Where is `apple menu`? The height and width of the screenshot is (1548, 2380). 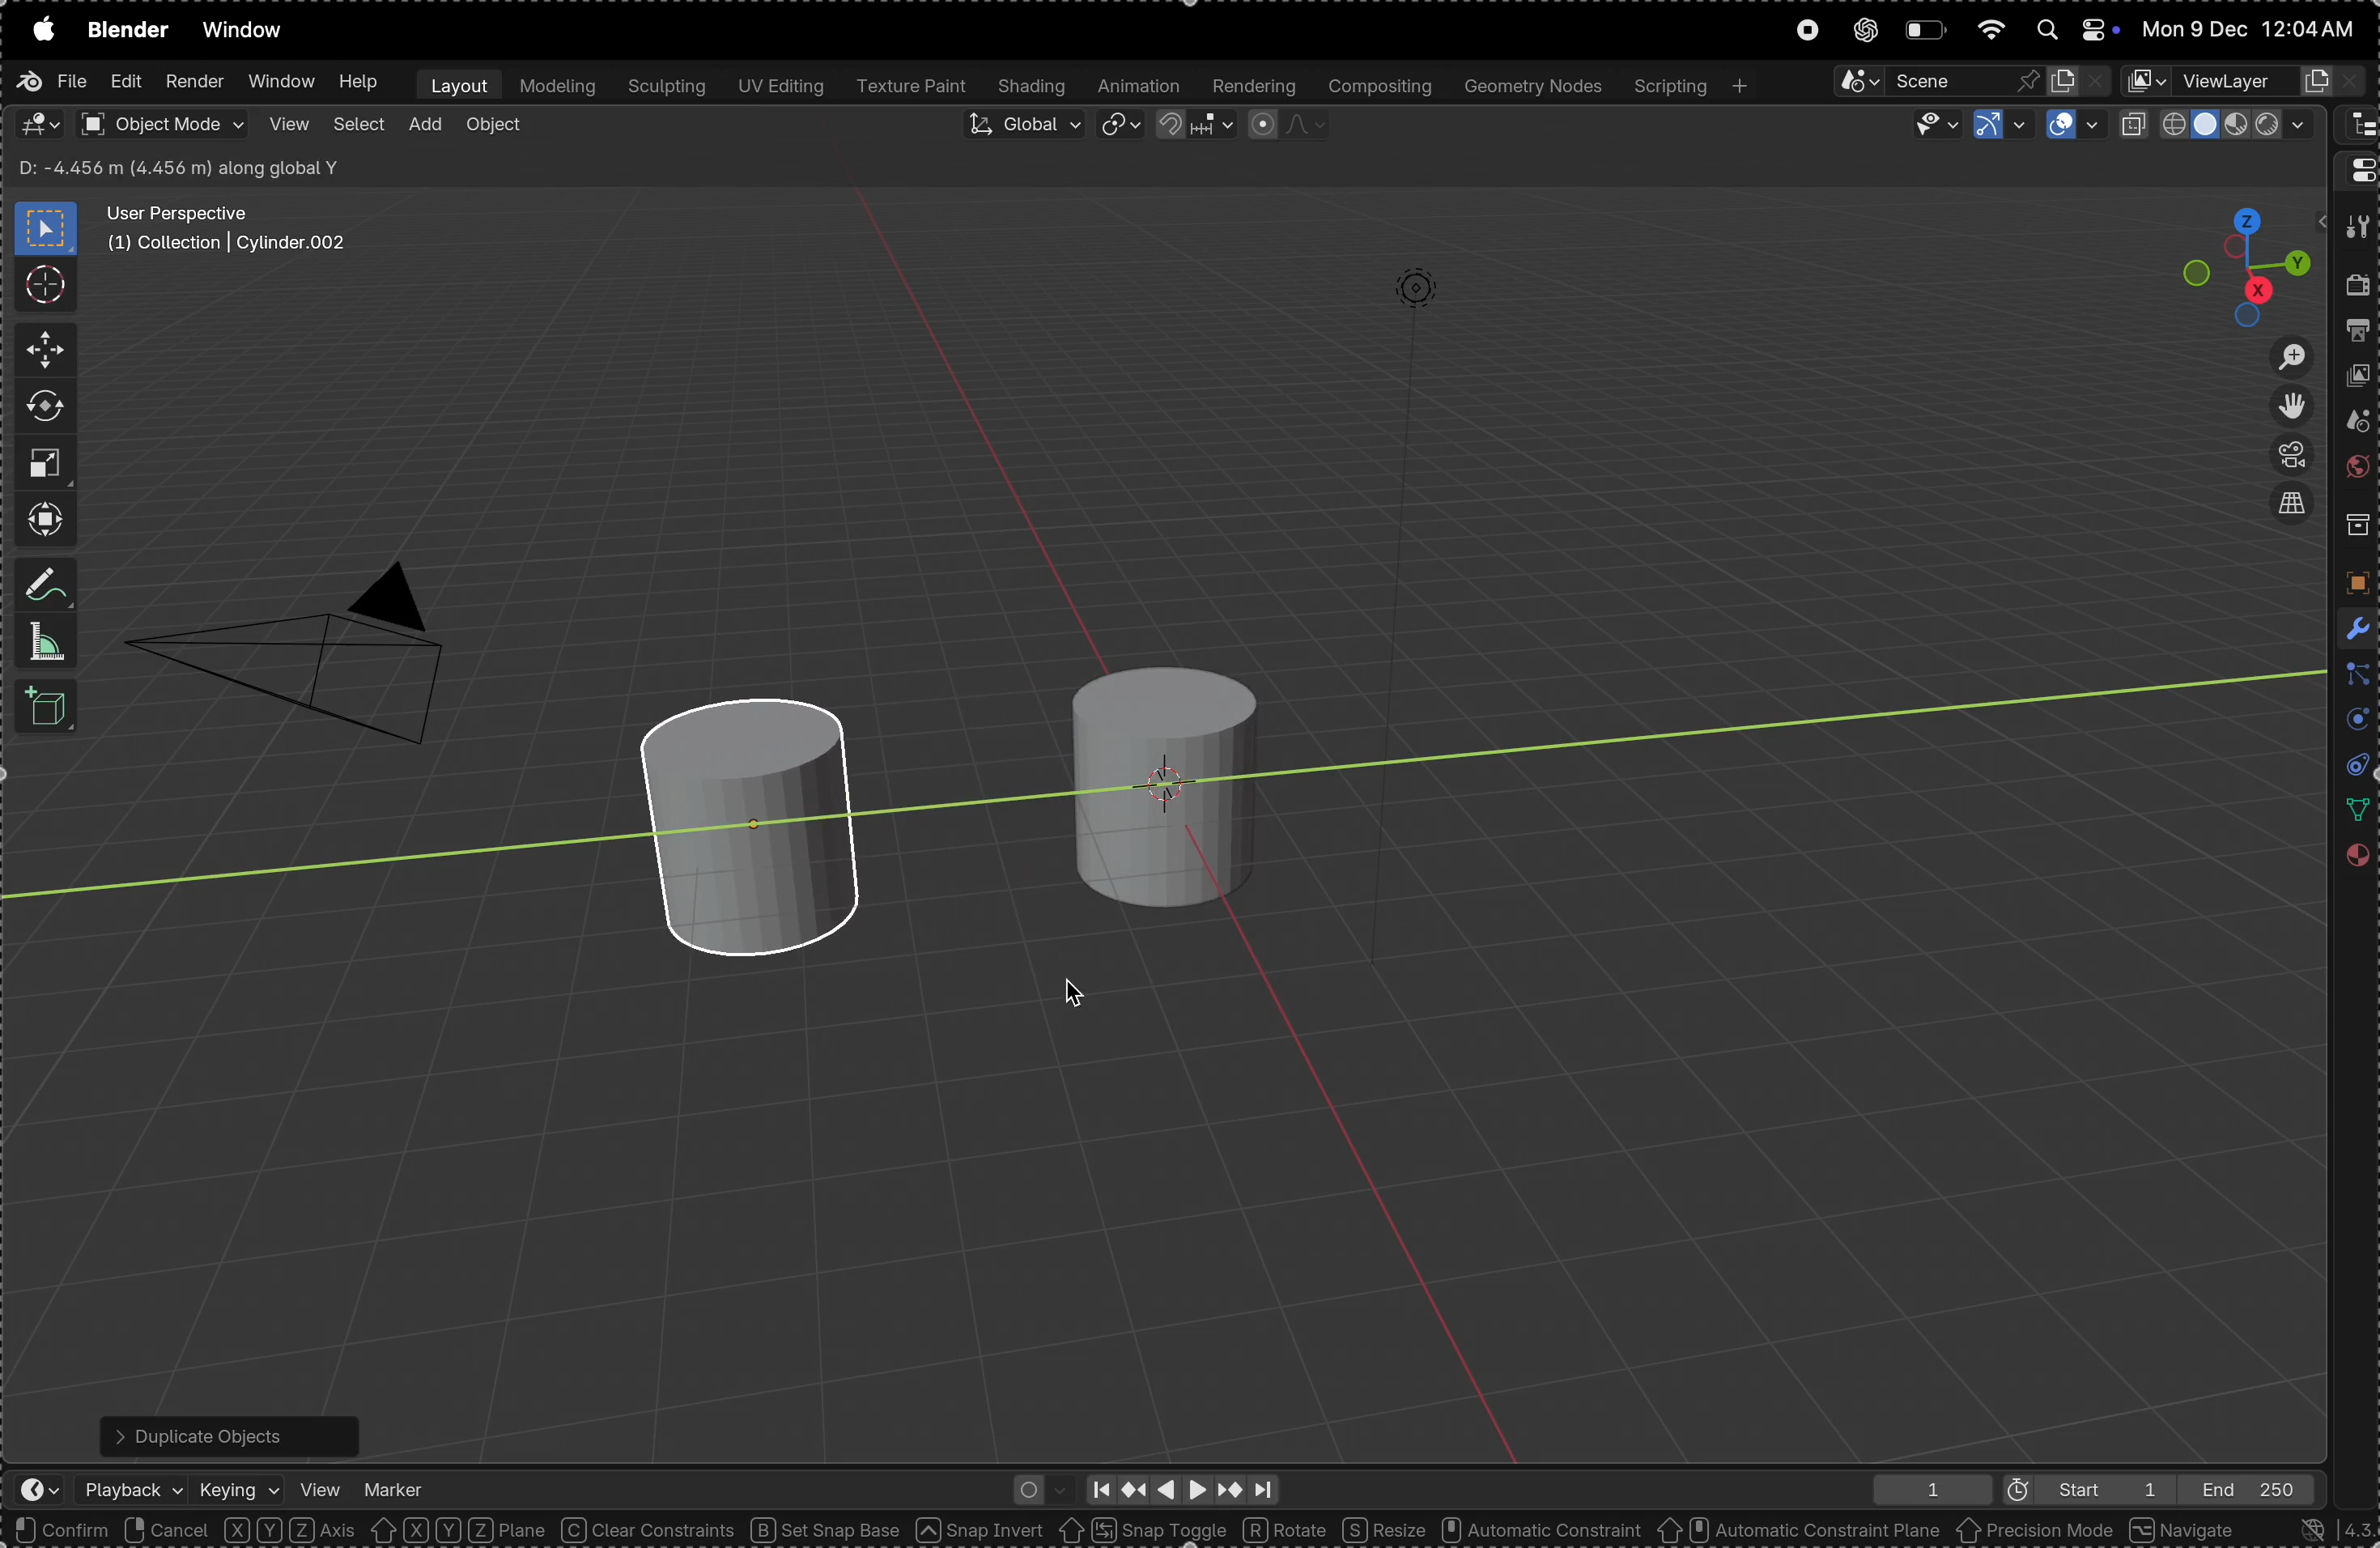
apple menu is located at coordinates (39, 29).